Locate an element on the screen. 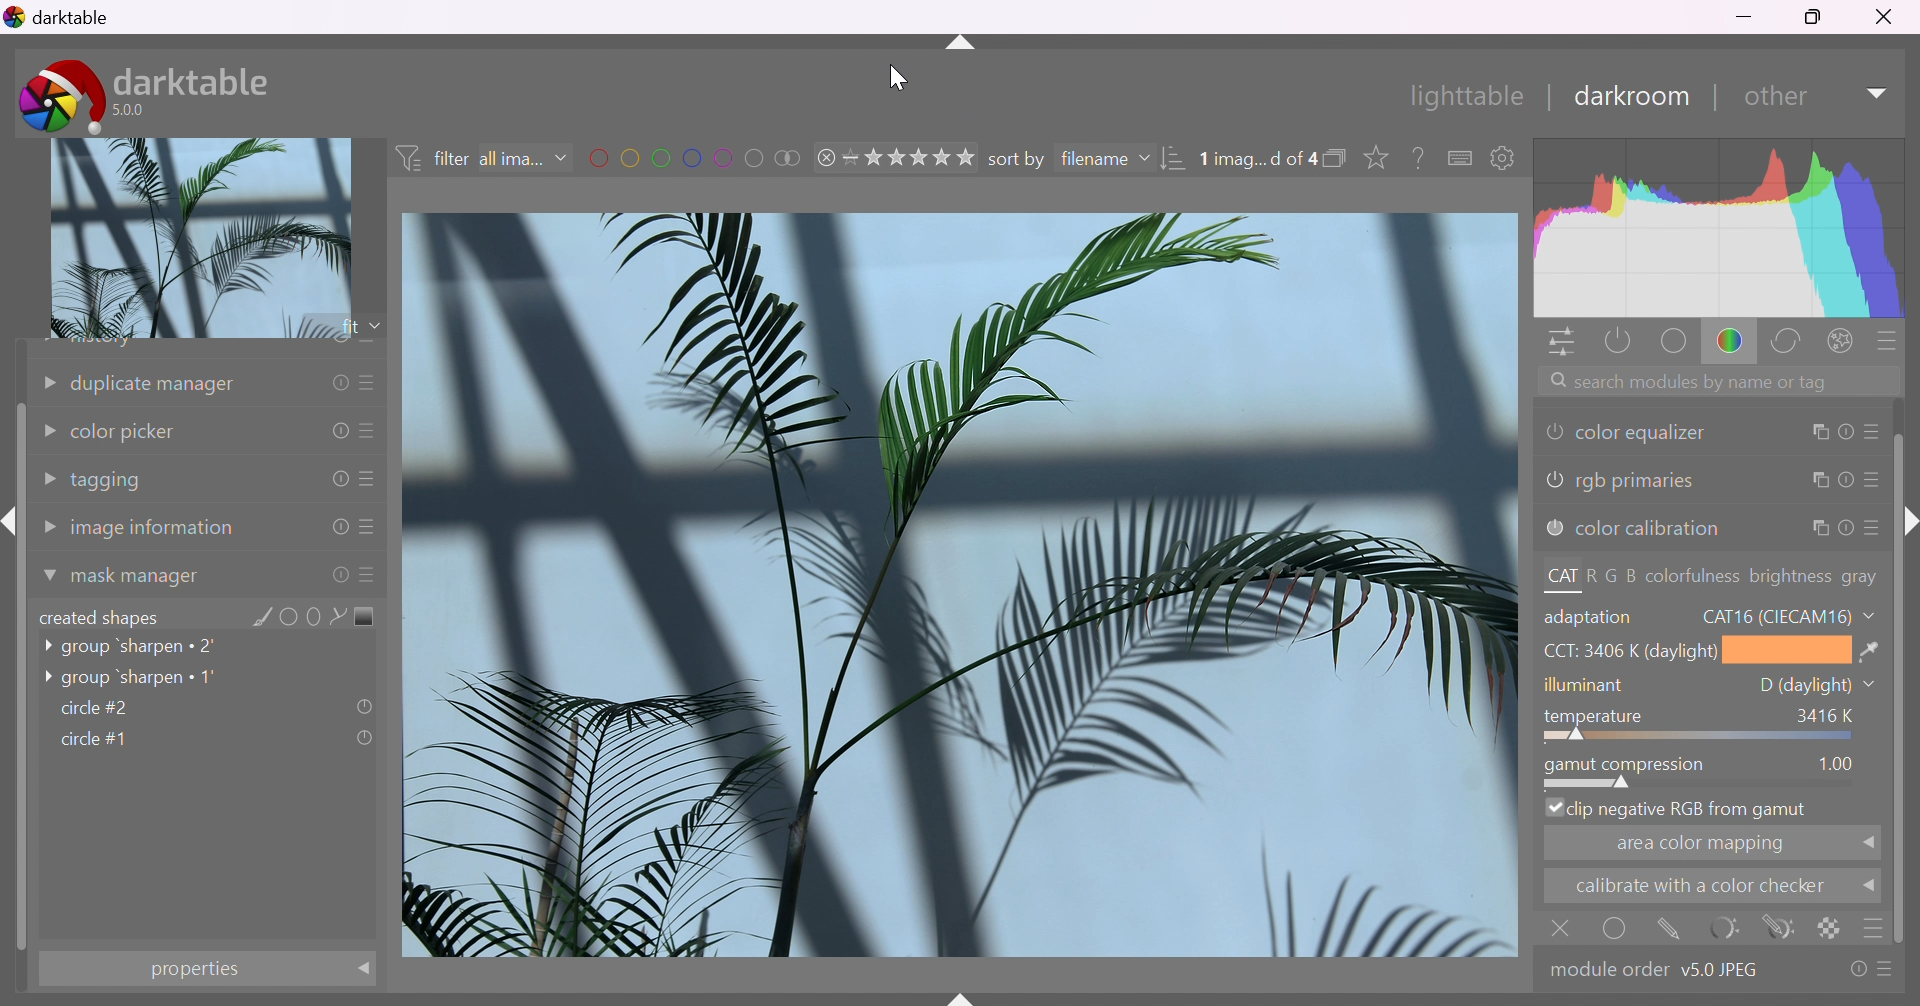  close is located at coordinates (1892, 15).